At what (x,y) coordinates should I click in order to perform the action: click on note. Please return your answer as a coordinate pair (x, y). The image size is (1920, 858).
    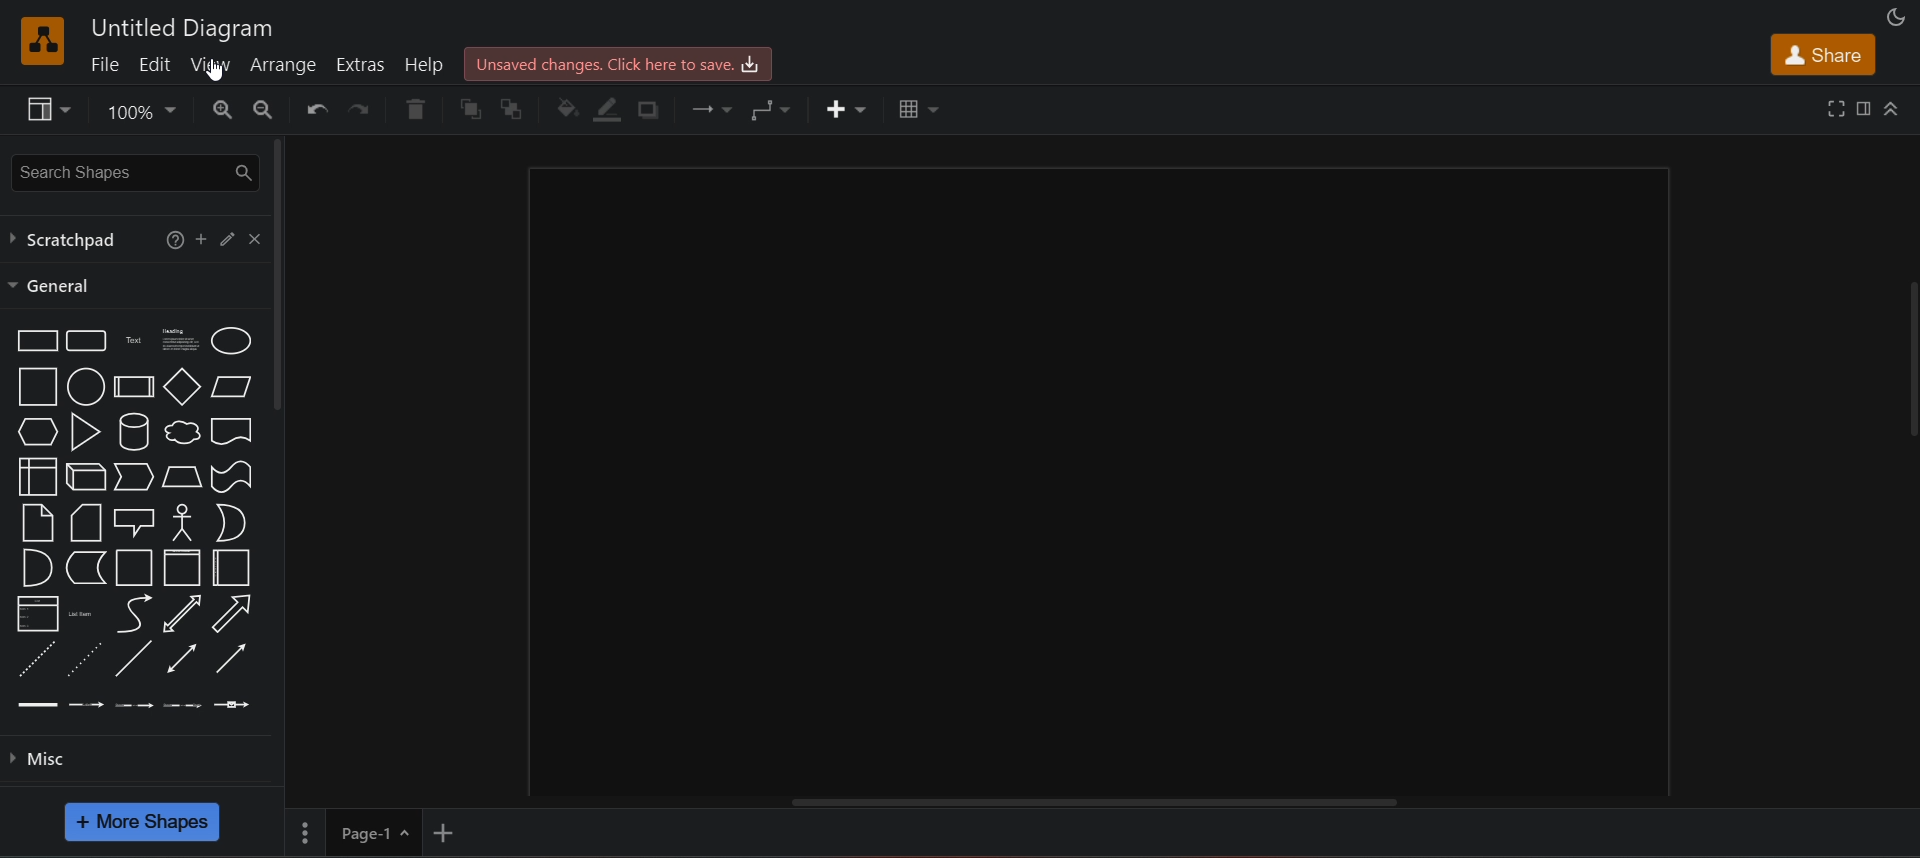
    Looking at the image, I should click on (37, 523).